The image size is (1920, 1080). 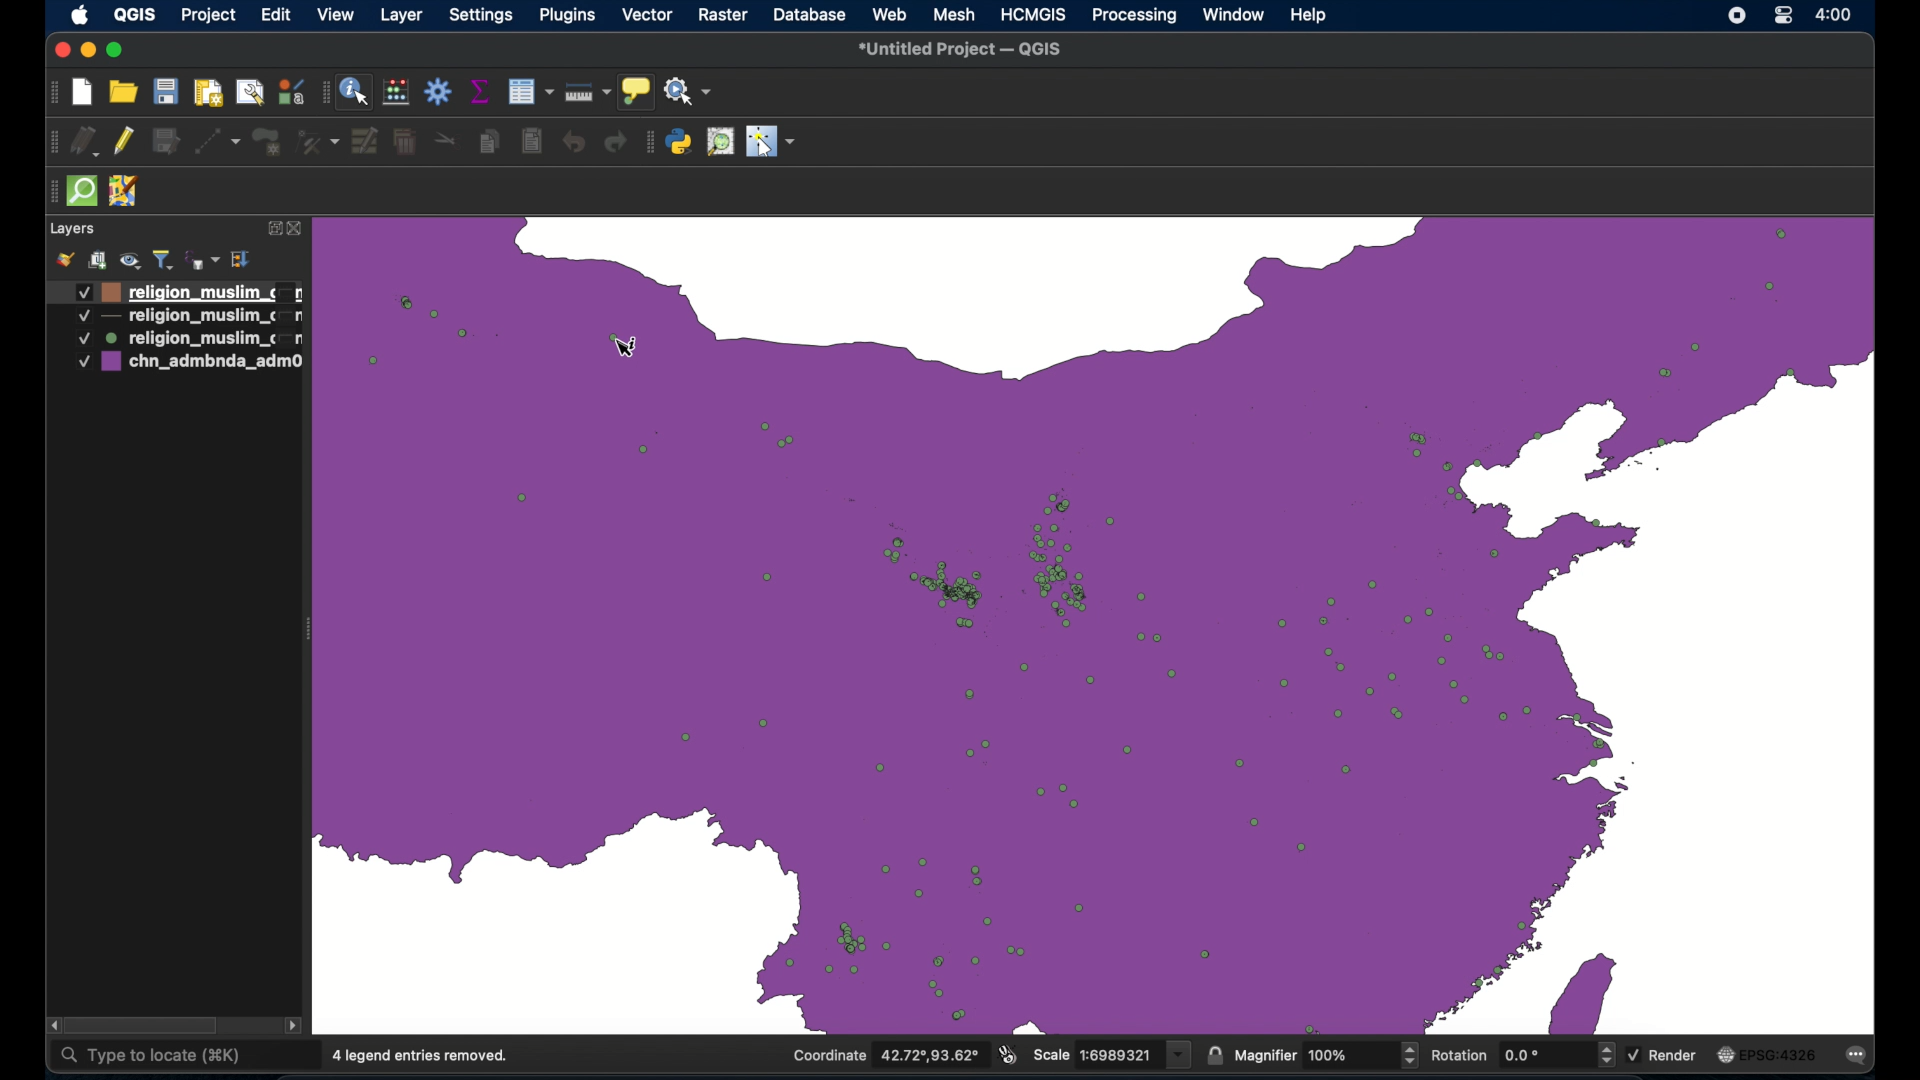 What do you see at coordinates (1783, 17) in the screenshot?
I see `control center` at bounding box center [1783, 17].